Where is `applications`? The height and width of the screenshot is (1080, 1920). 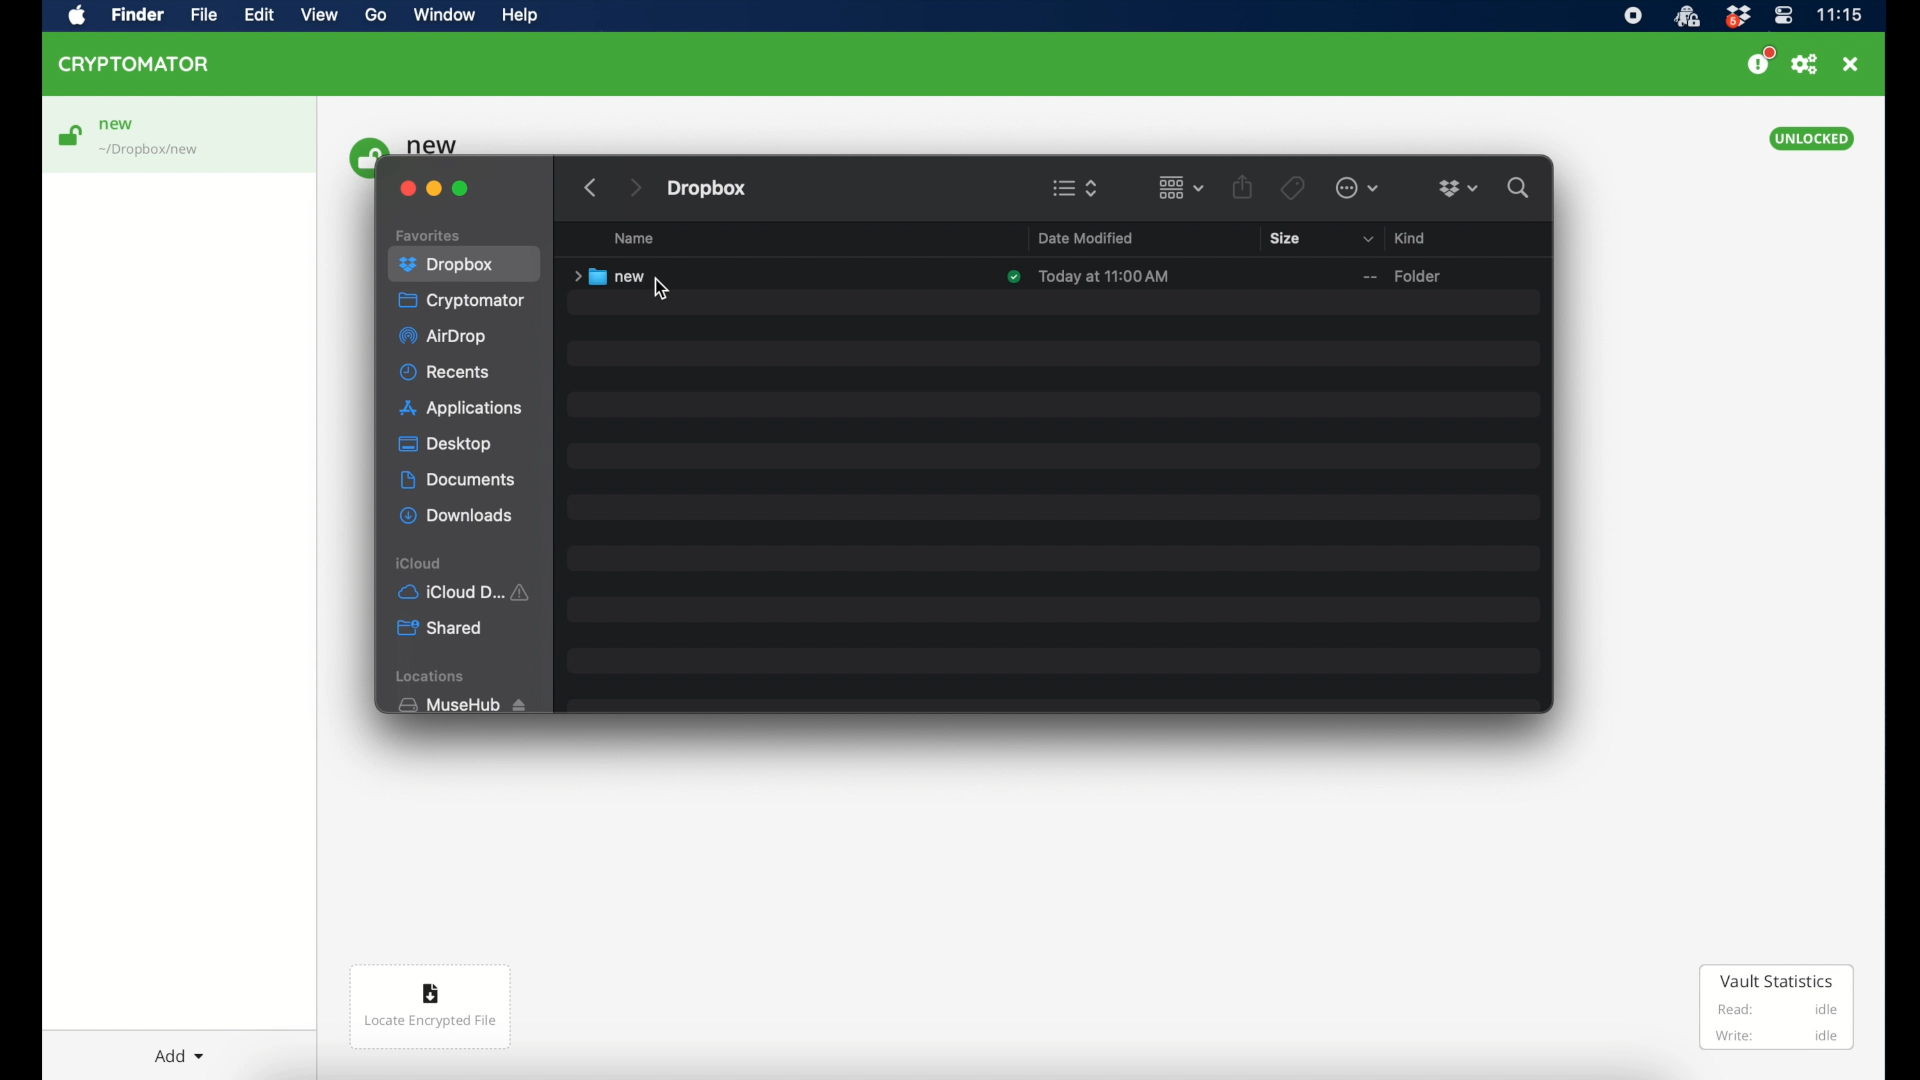 applications is located at coordinates (464, 409).